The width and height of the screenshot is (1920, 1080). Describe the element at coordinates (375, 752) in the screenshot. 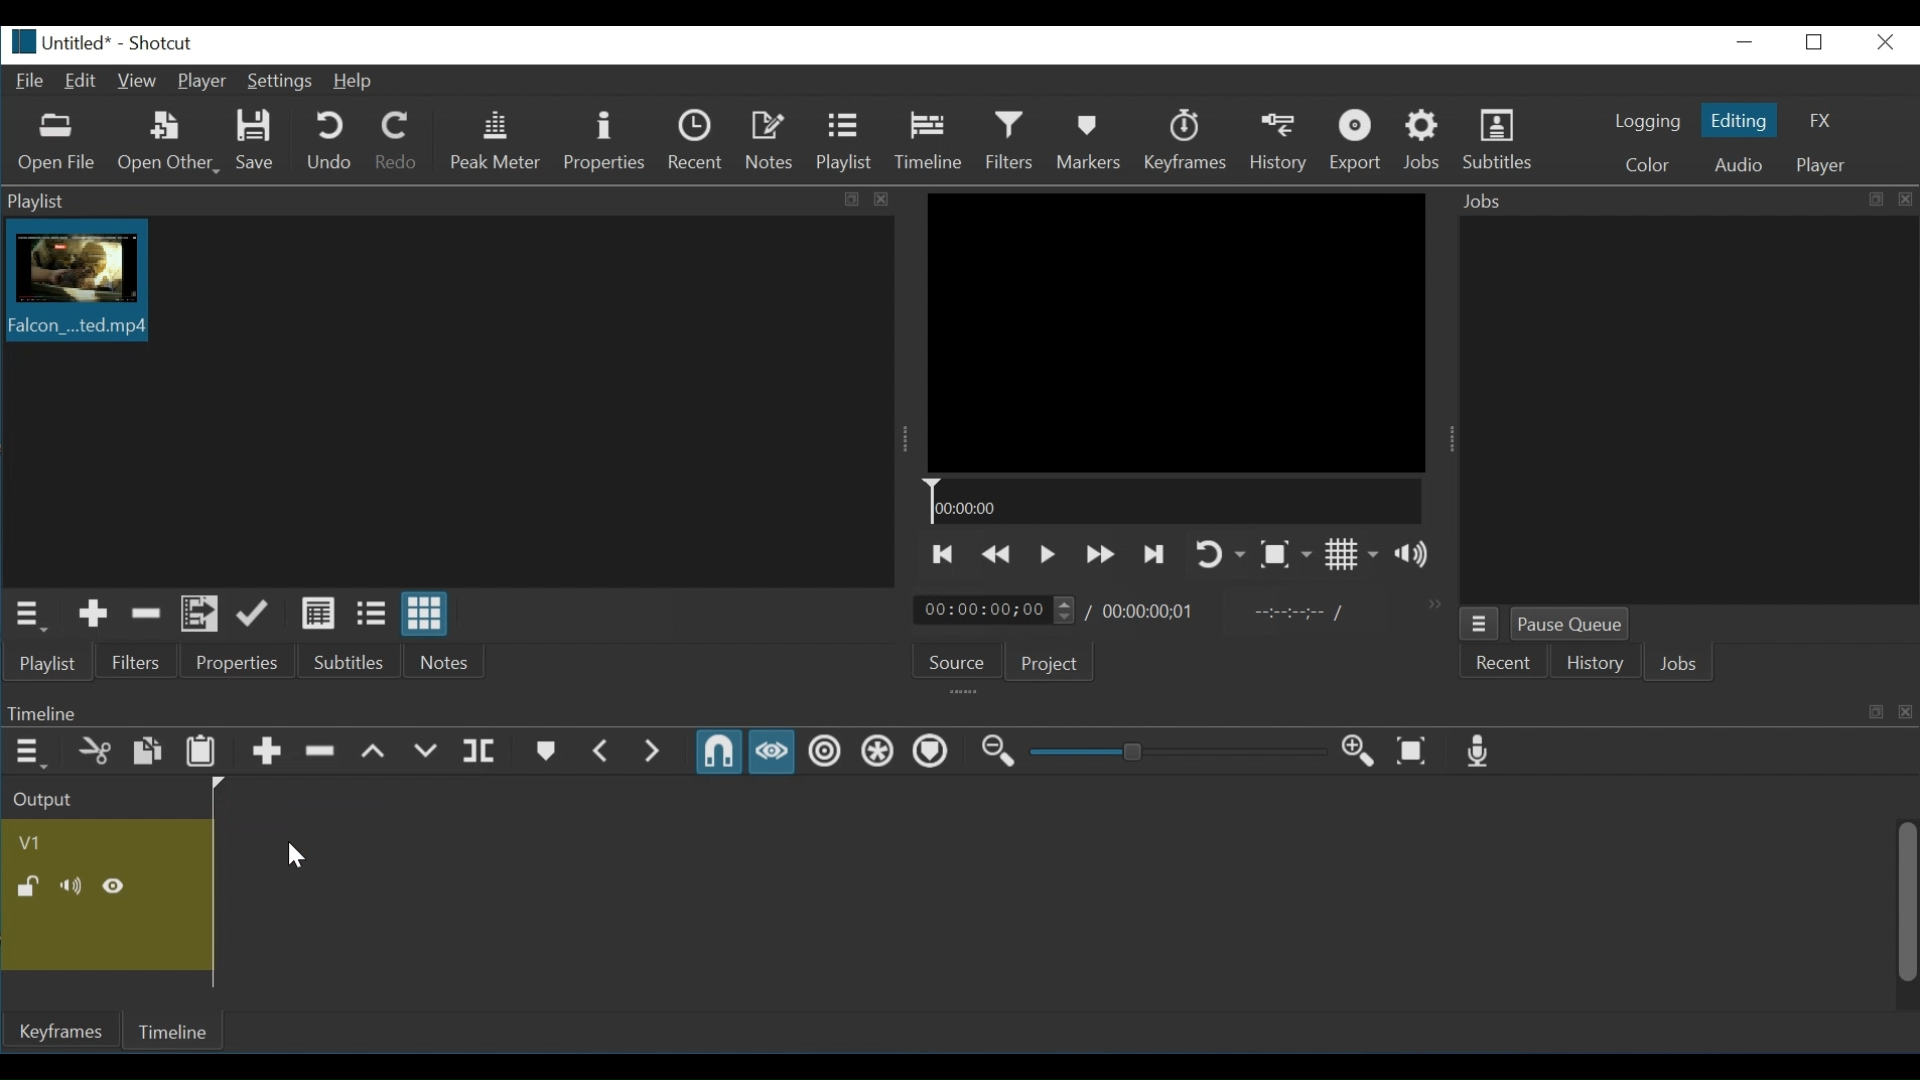

I see `lift ` at that location.